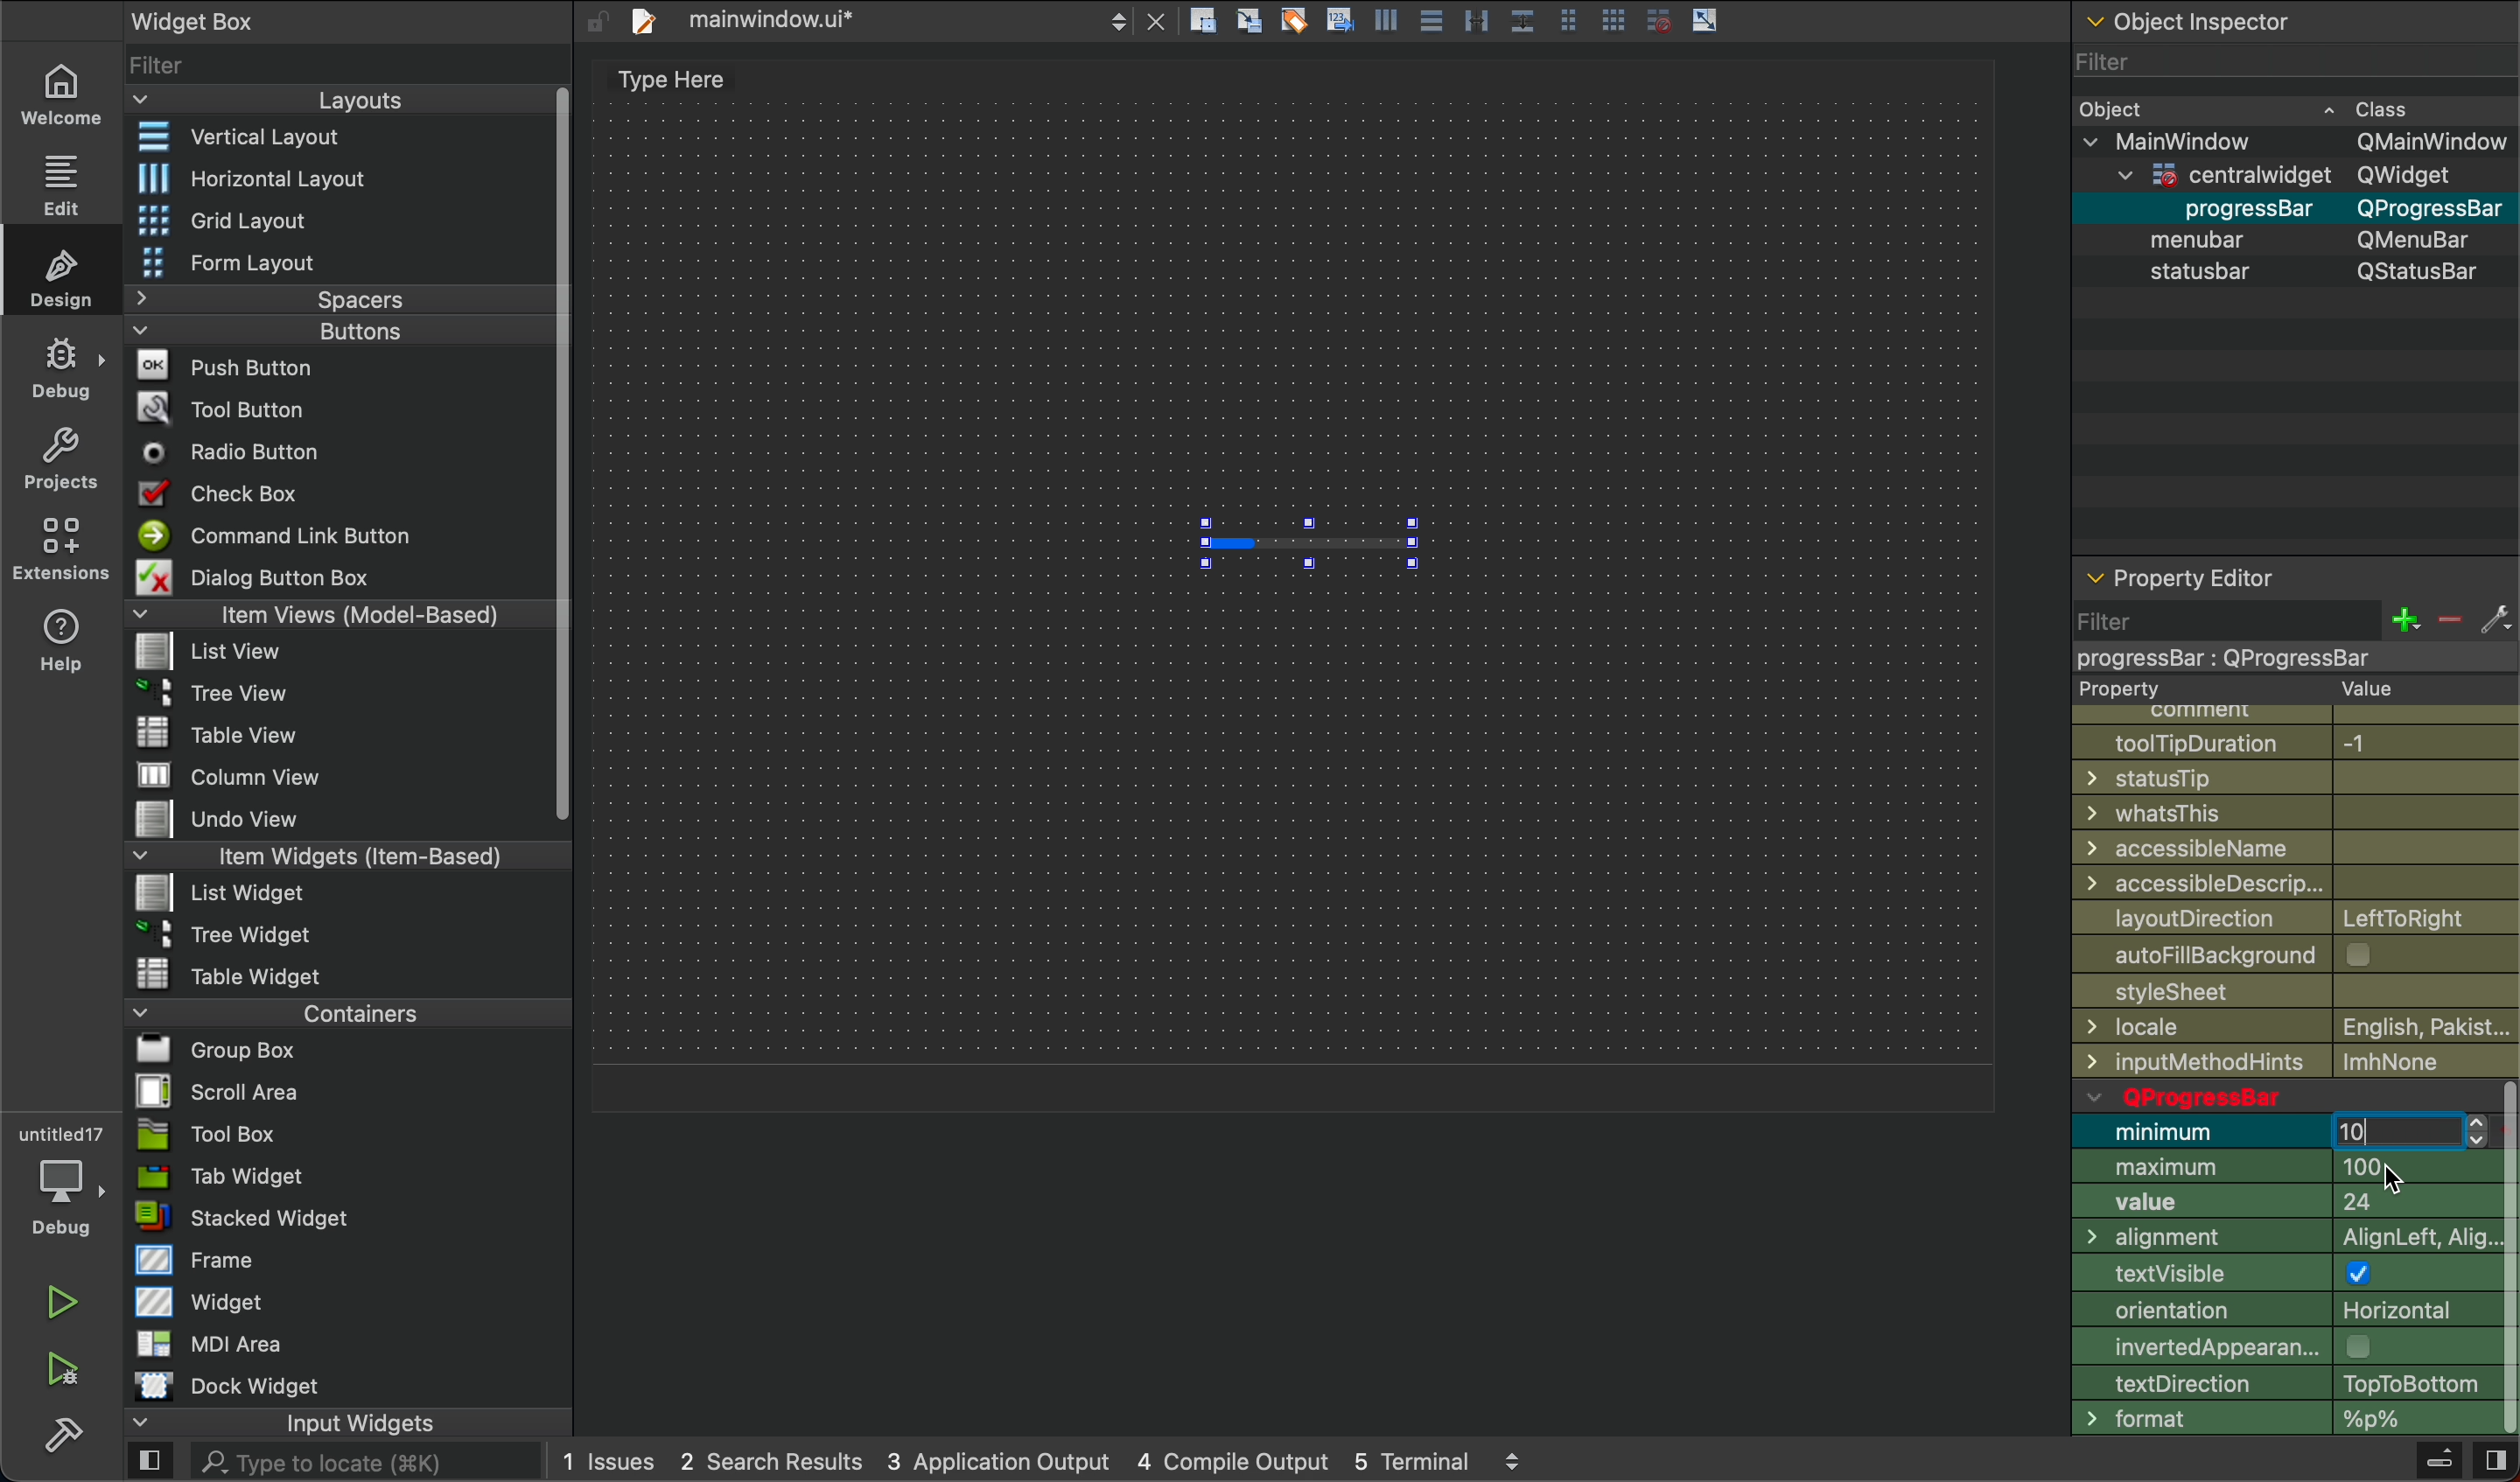 This screenshot has width=2520, height=1482. What do you see at coordinates (204, 1343) in the screenshot?
I see `MDI Area` at bounding box center [204, 1343].